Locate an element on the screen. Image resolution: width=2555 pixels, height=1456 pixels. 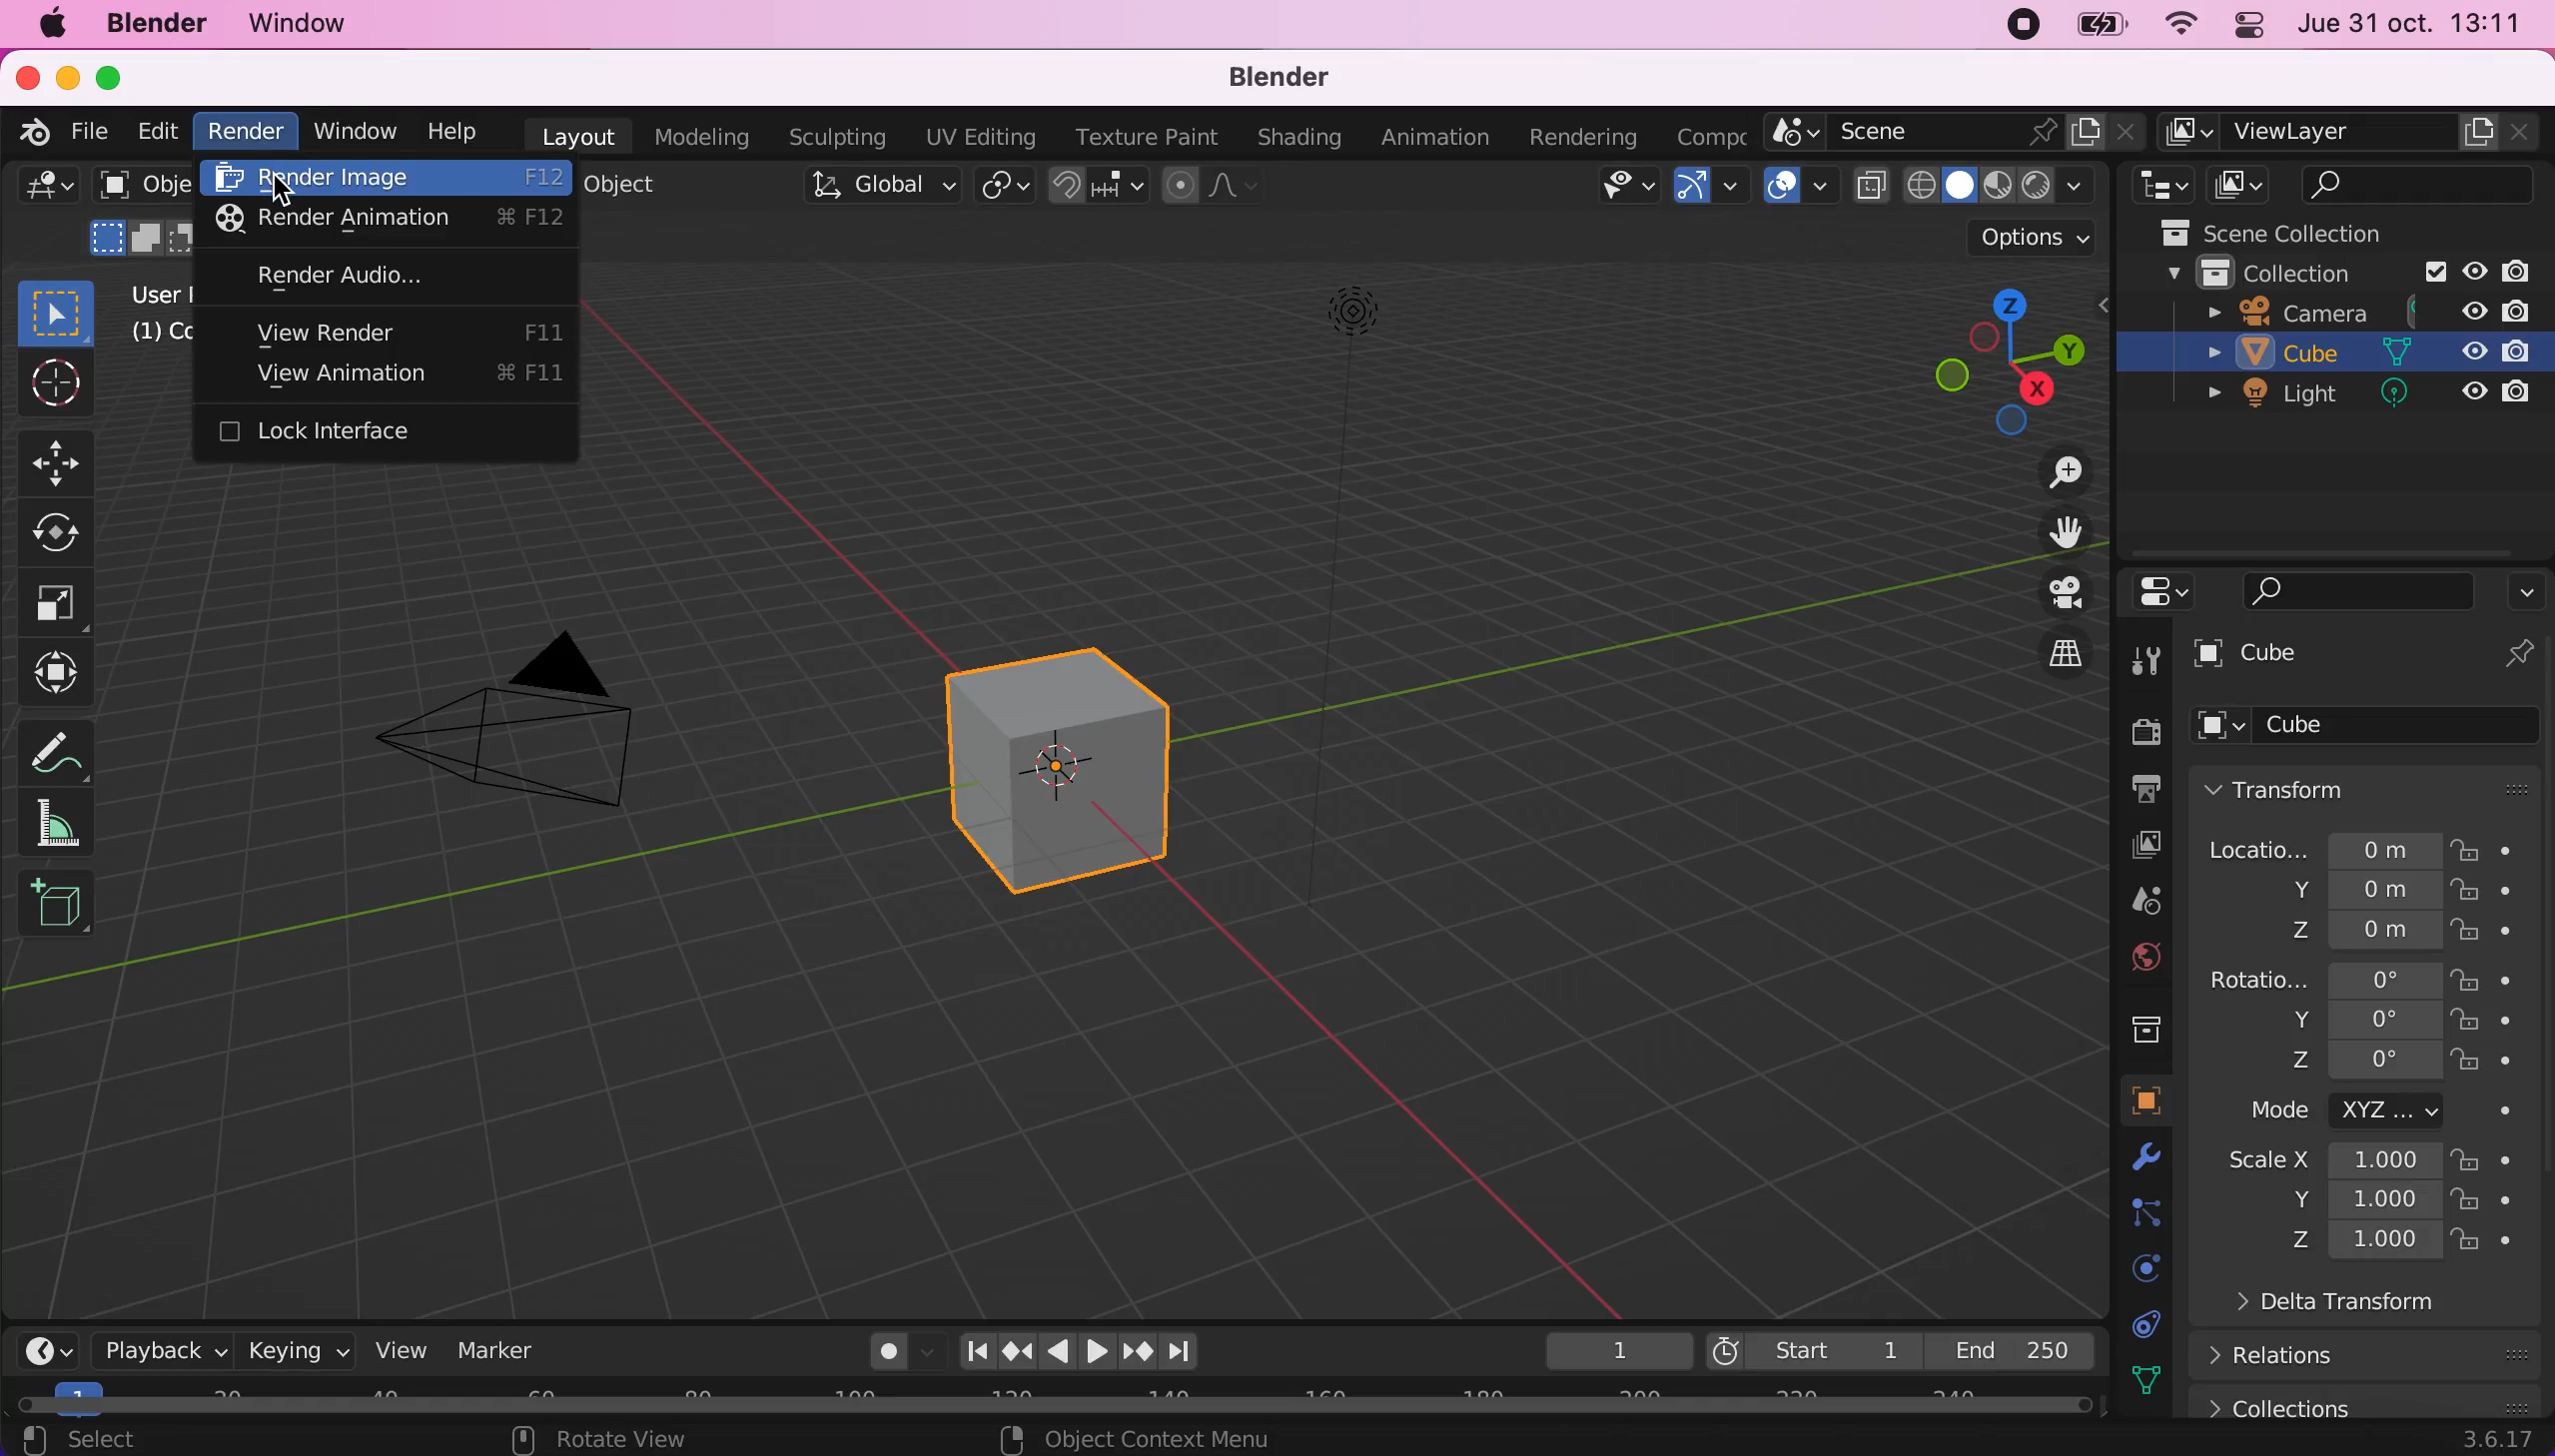
cube is located at coordinates (1070, 764).